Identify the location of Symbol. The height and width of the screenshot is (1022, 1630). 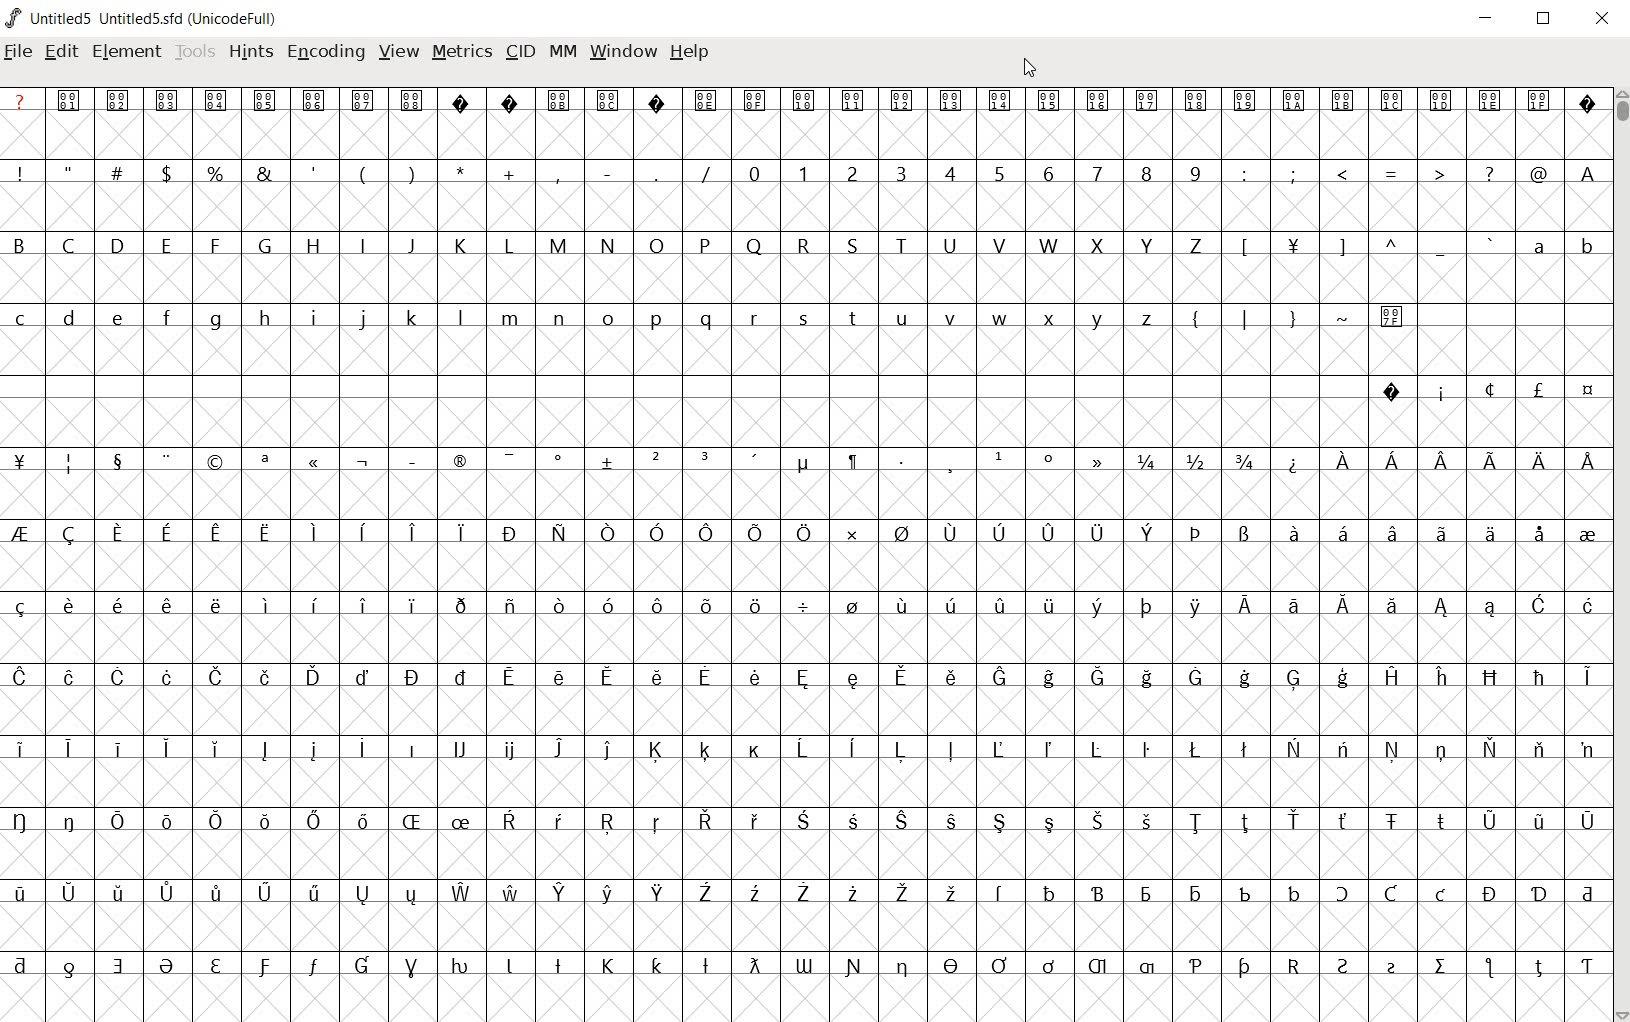
(1442, 534).